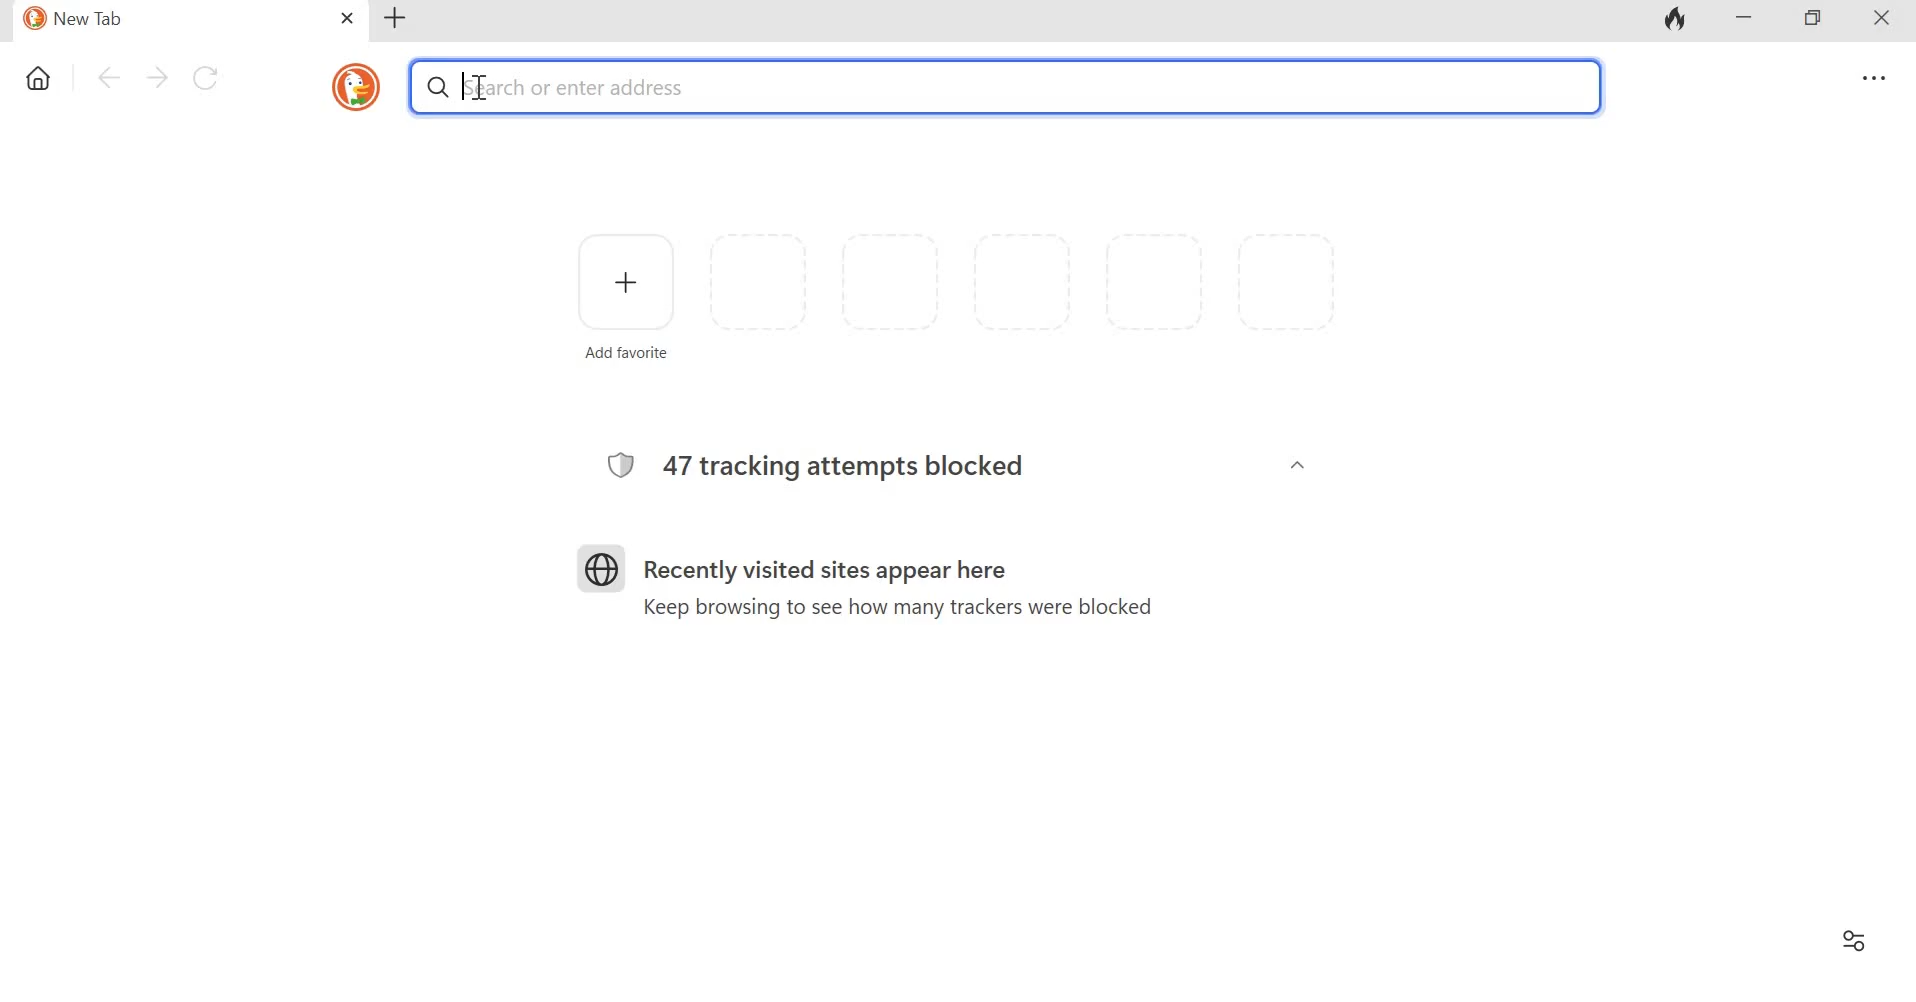 The image size is (1916, 1002). I want to click on settings, so click(1851, 941).